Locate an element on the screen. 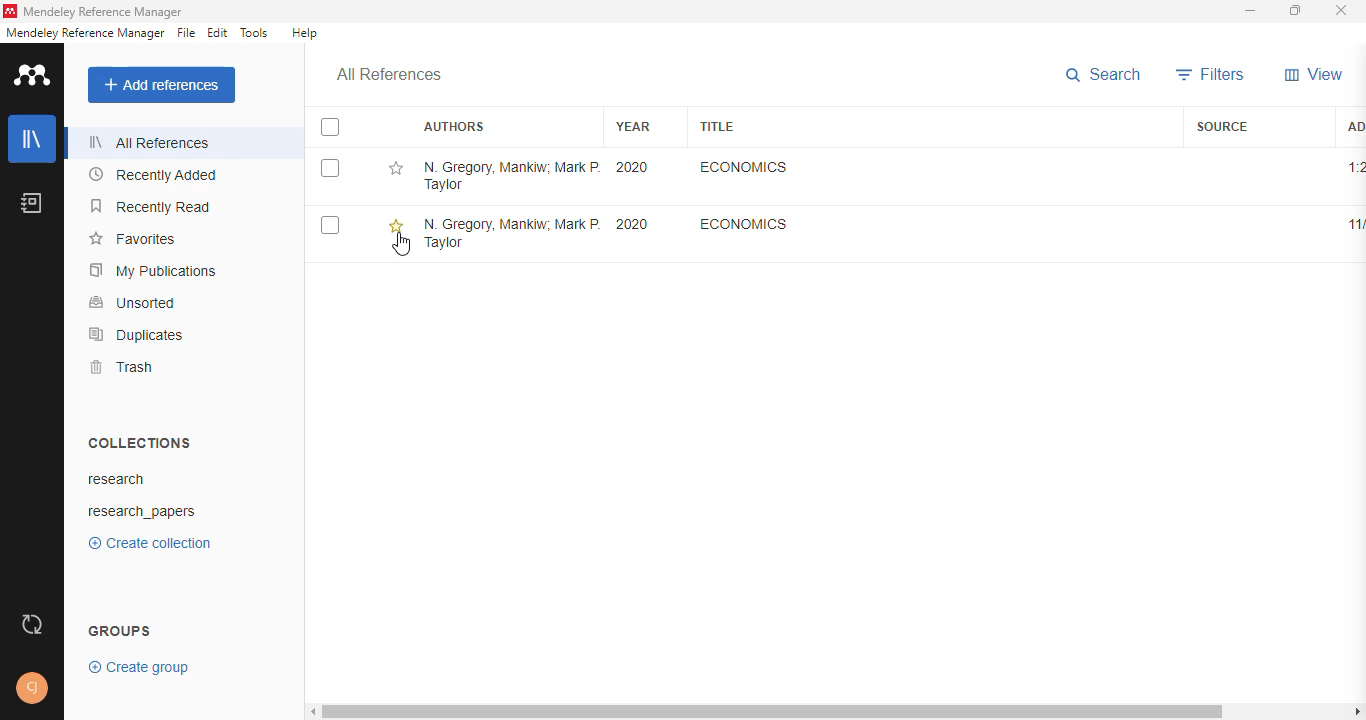 The height and width of the screenshot is (720, 1366). 1:2 is located at coordinates (1355, 167).